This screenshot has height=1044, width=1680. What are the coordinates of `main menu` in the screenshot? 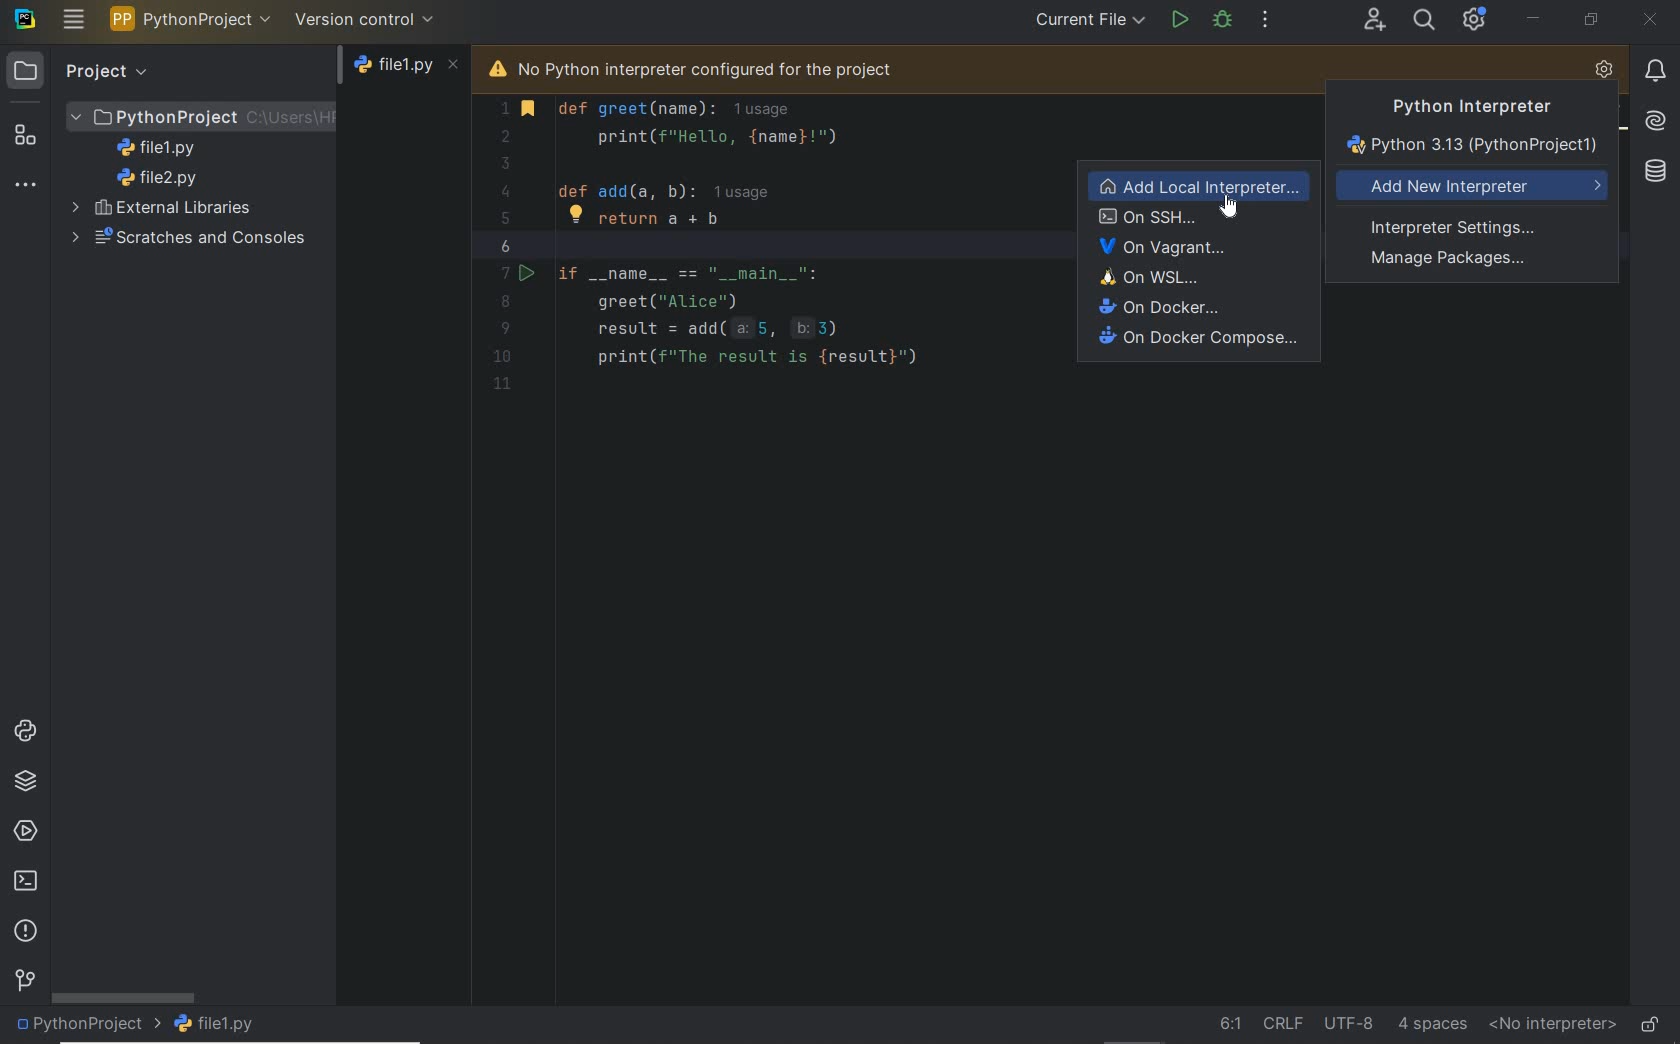 It's located at (74, 19).